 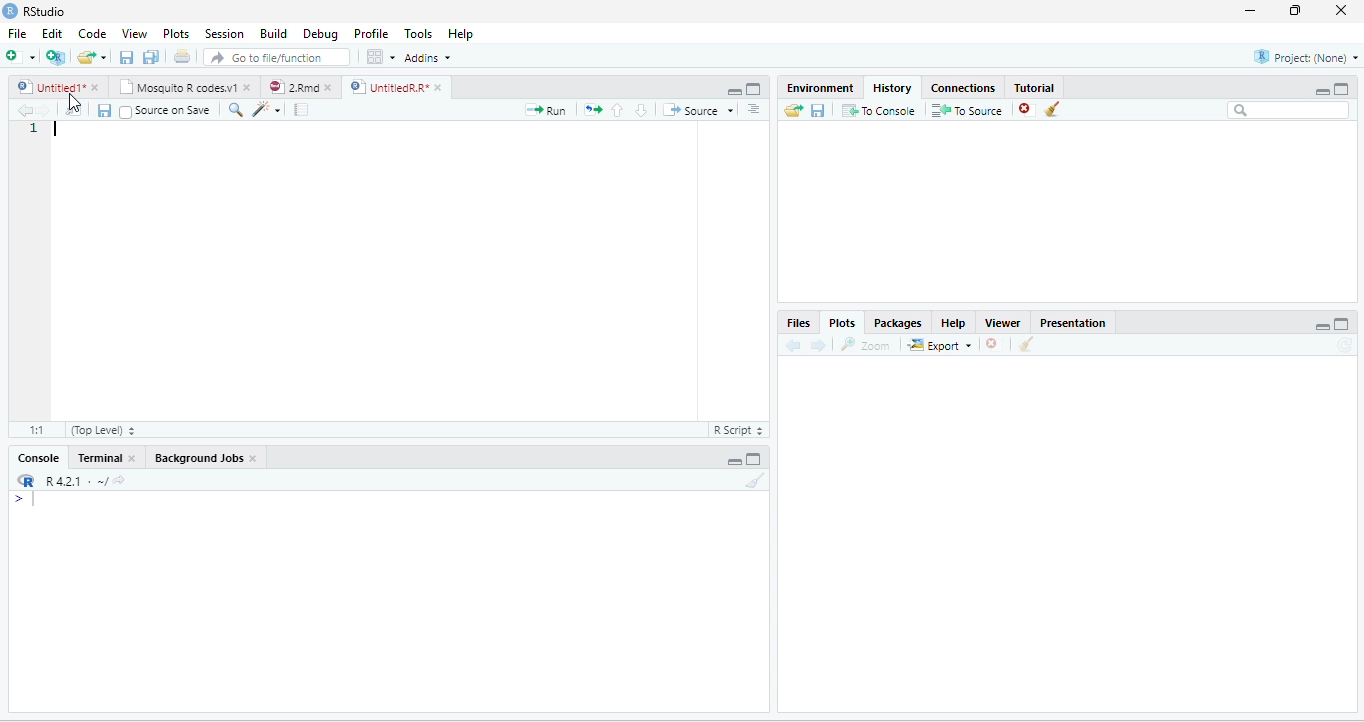 What do you see at coordinates (1073, 322) in the screenshot?
I see `Presentation` at bounding box center [1073, 322].